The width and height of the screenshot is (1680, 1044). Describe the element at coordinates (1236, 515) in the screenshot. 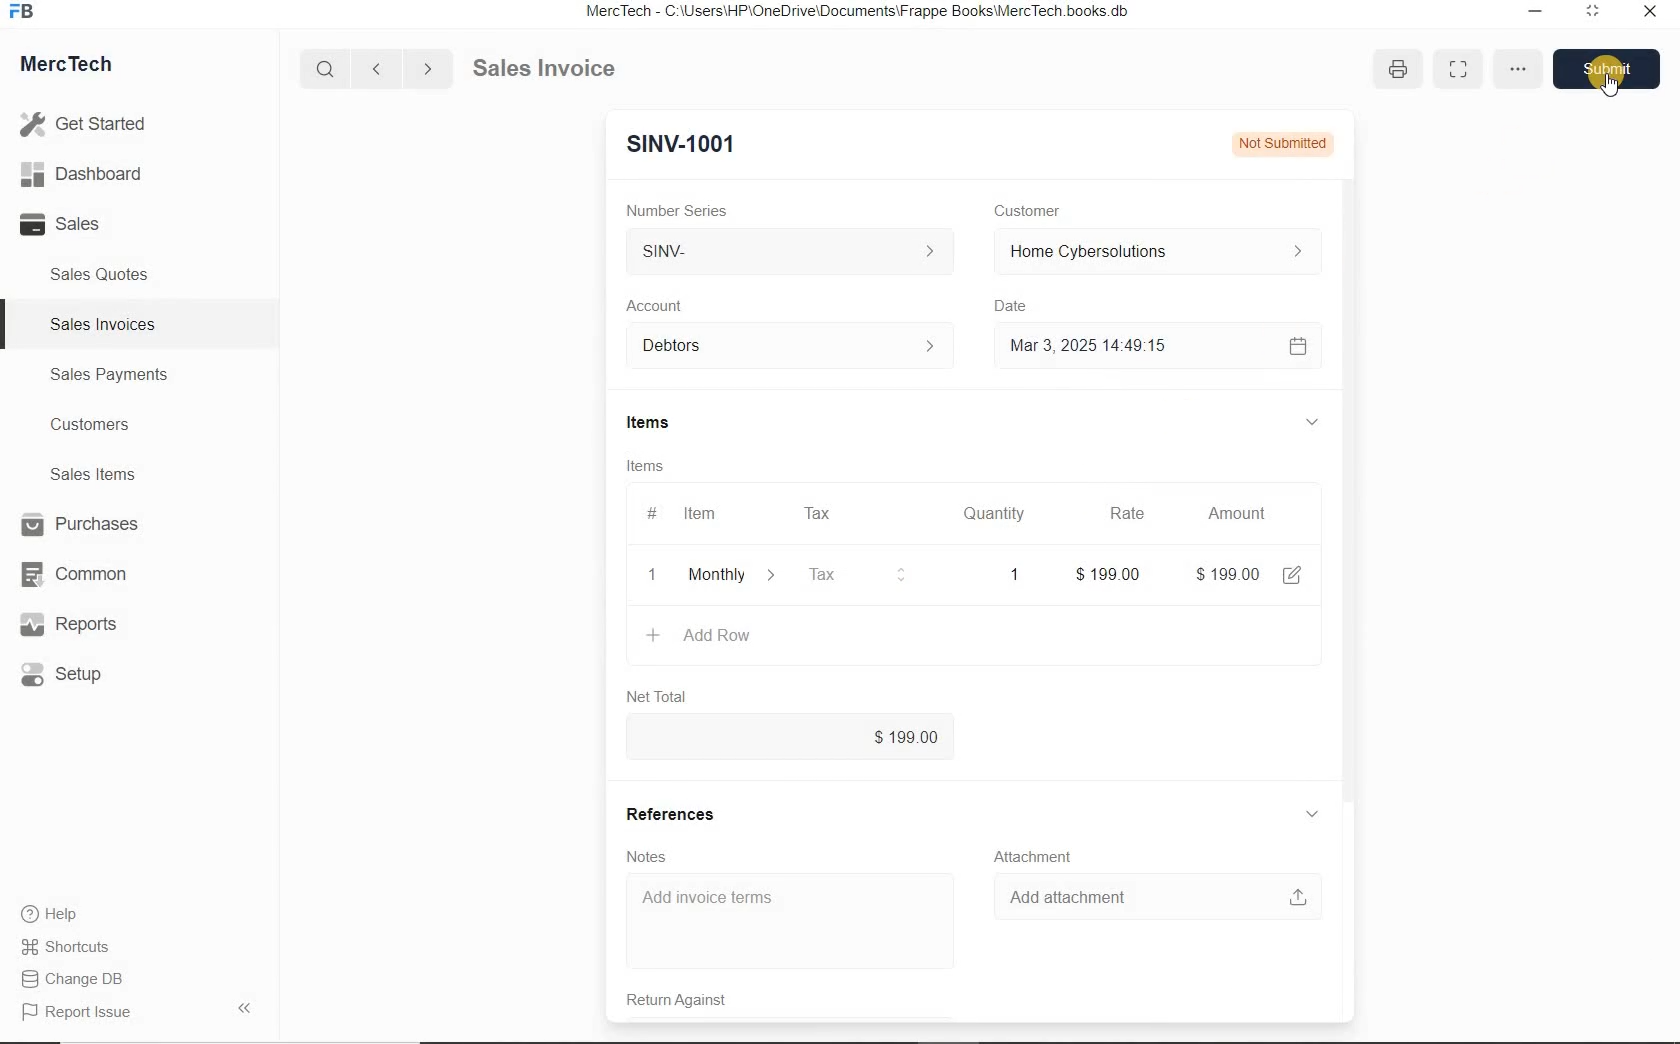

I see `Amount` at that location.